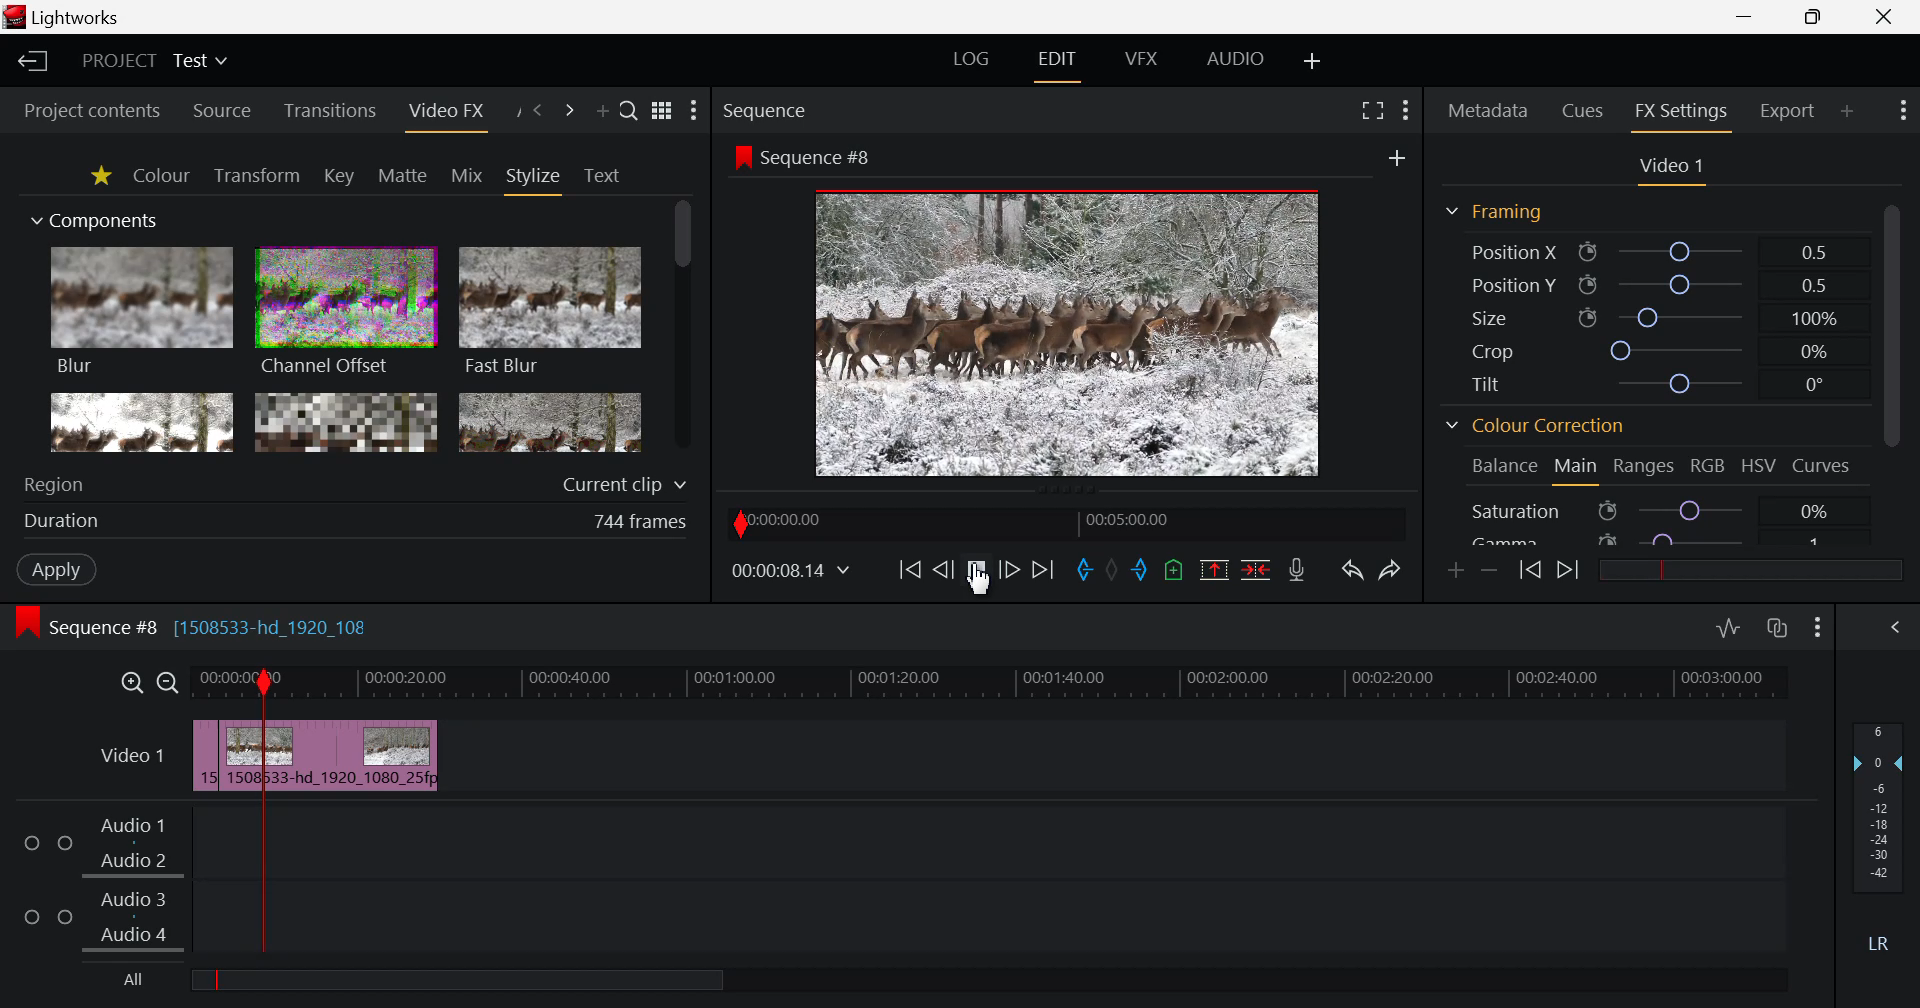  I want to click on Cursor on Play, so click(976, 570).